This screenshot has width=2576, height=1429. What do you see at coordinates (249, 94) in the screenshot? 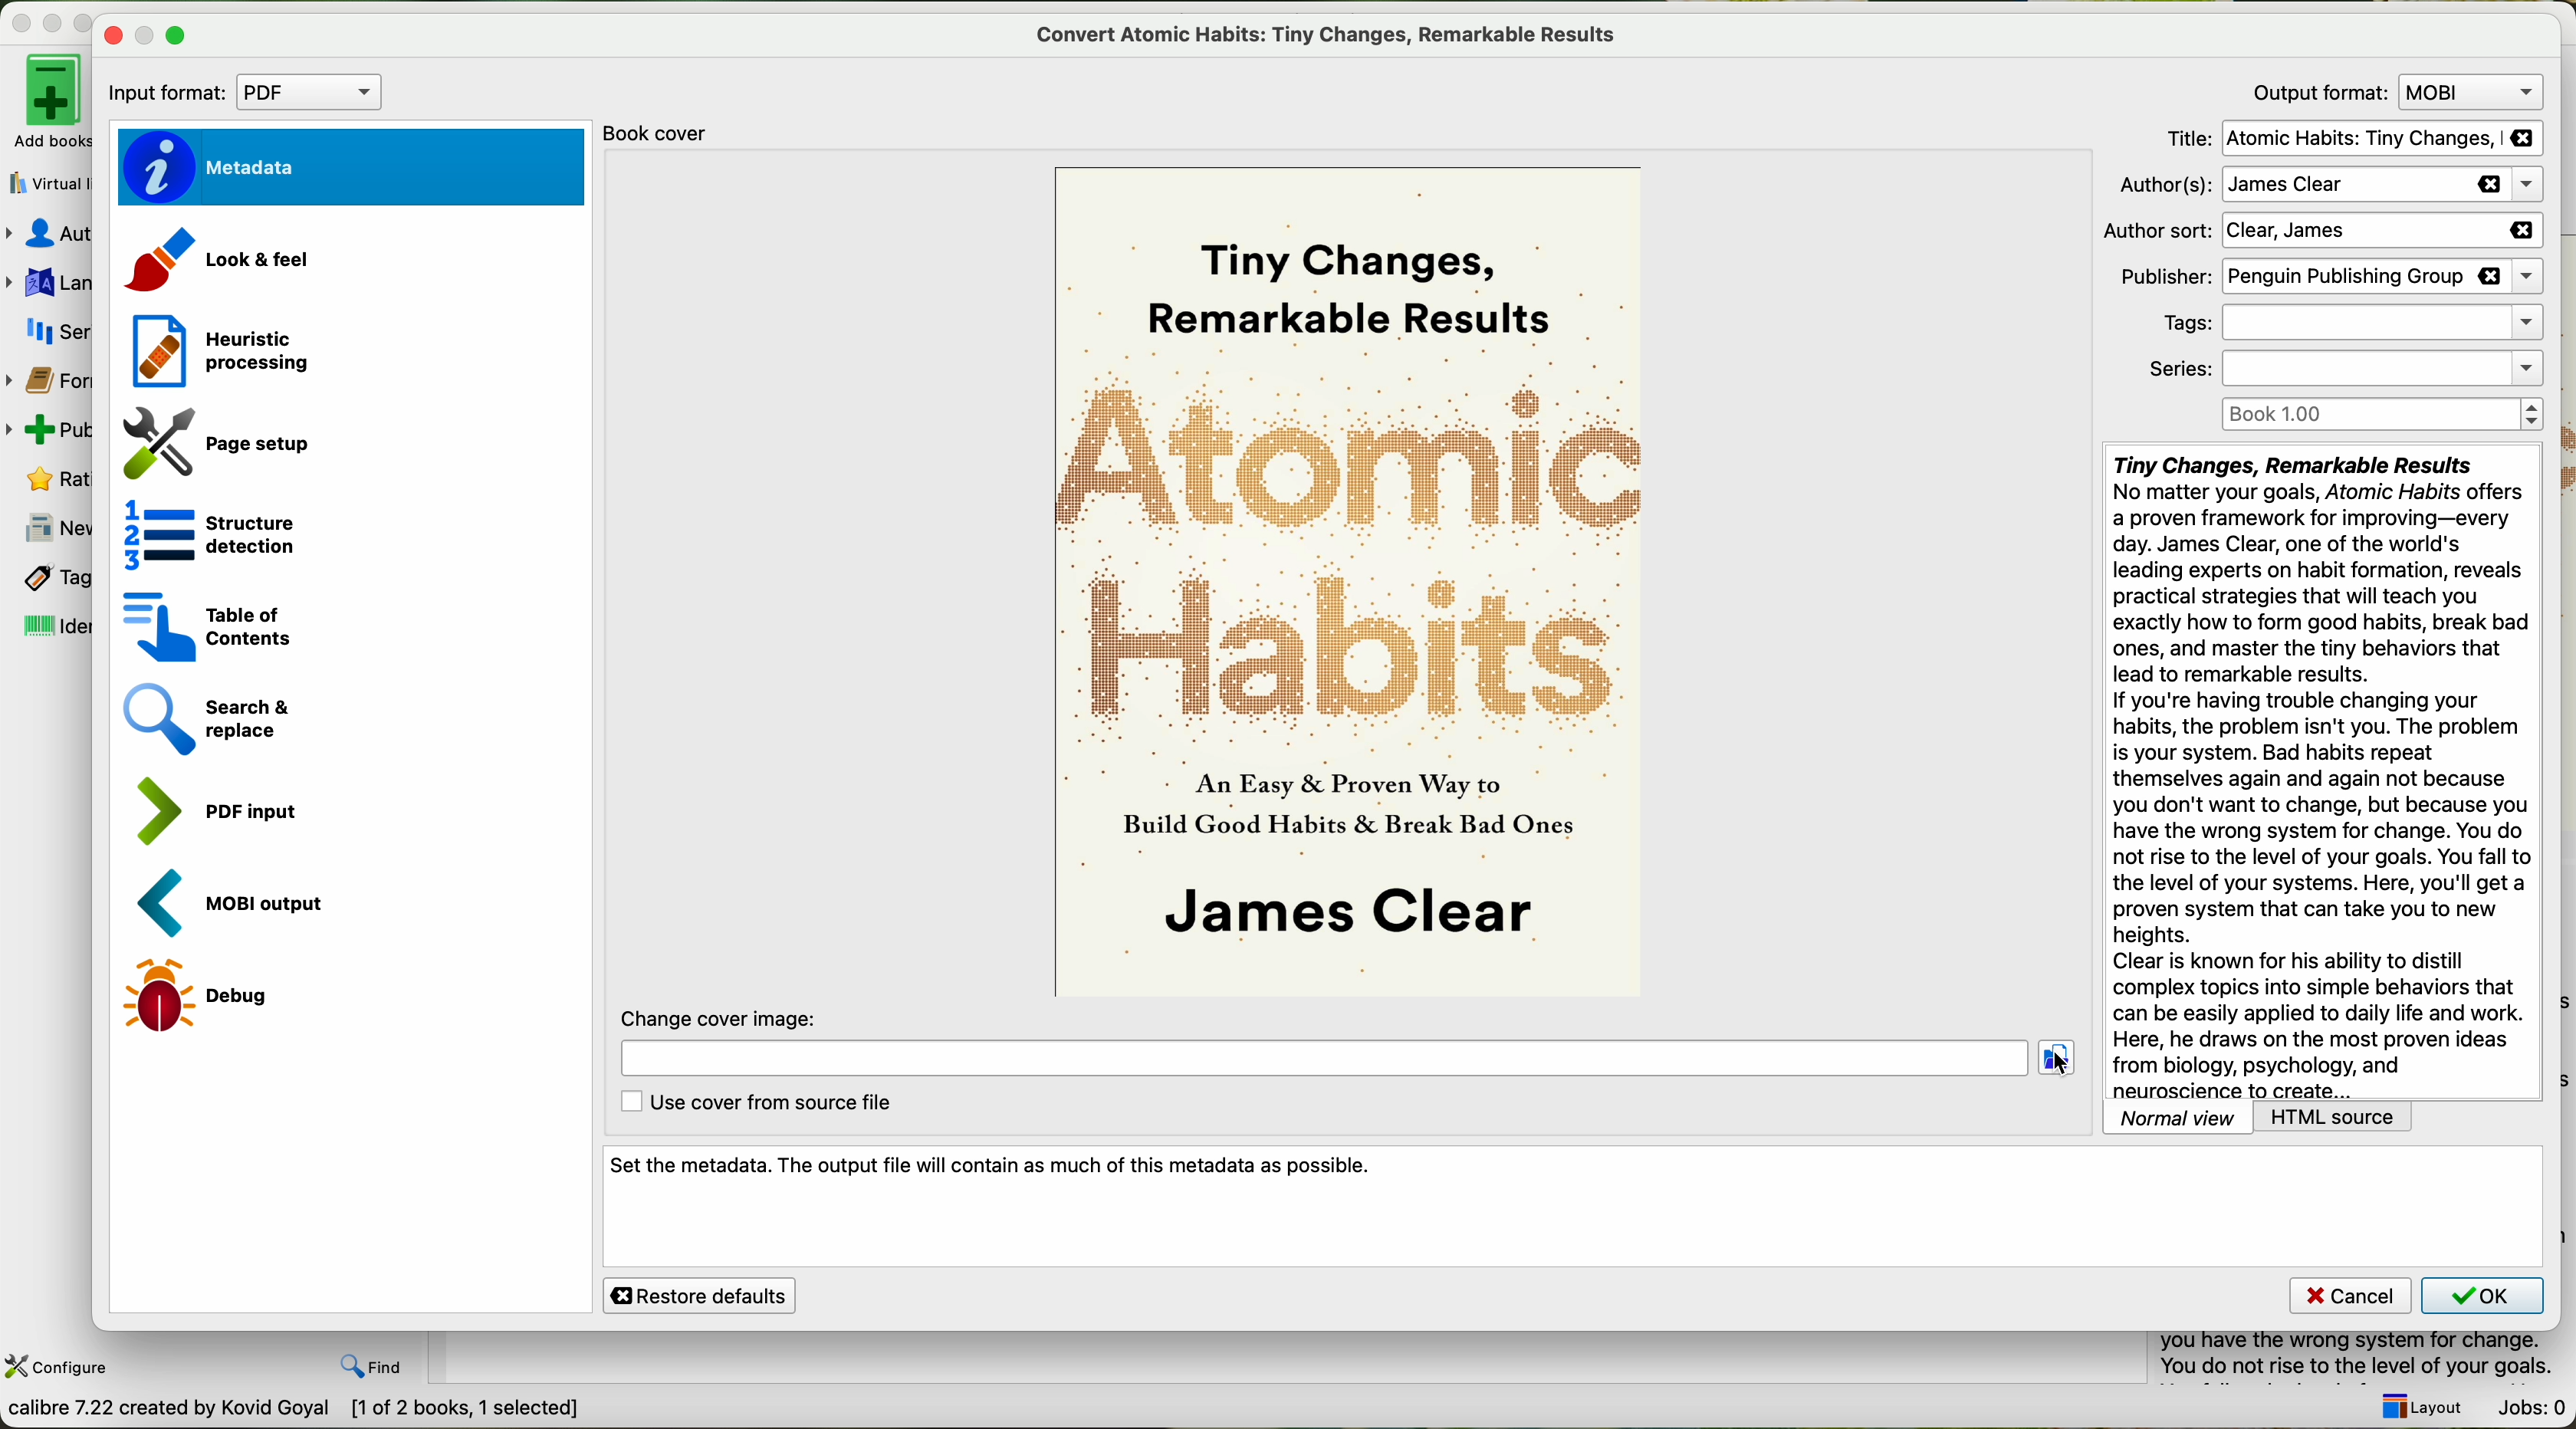
I see `input format: PDF` at bounding box center [249, 94].